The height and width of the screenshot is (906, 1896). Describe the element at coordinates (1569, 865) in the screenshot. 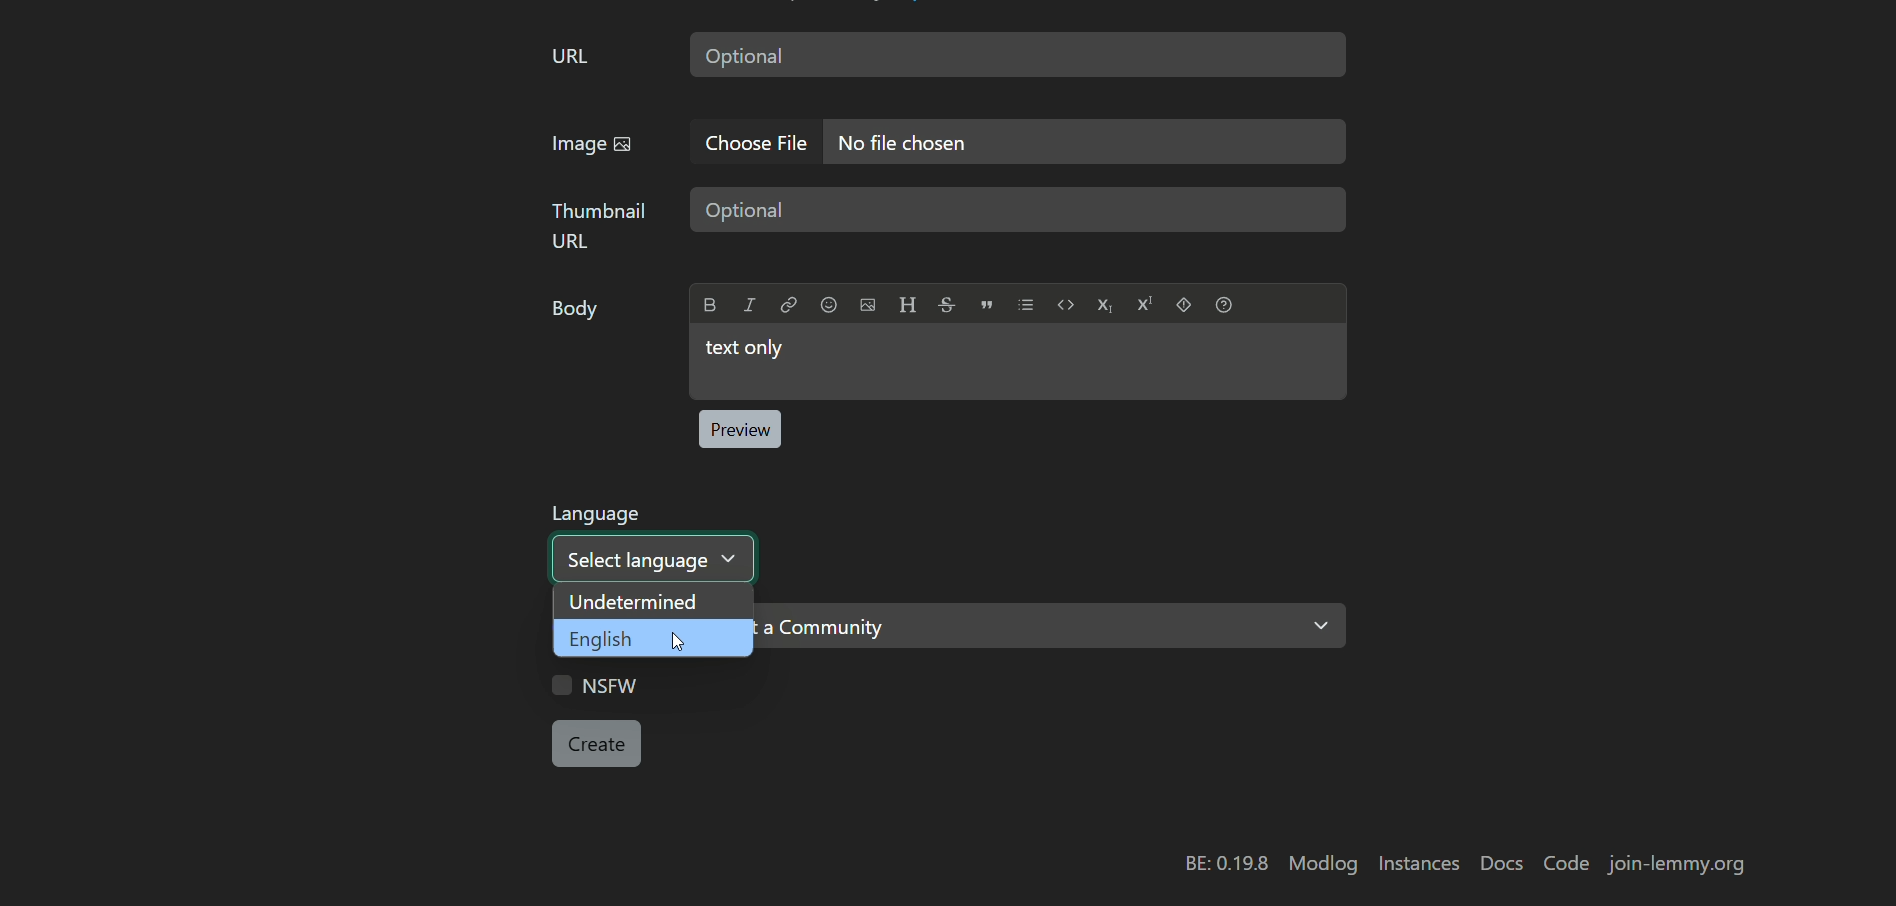

I see `code` at that location.